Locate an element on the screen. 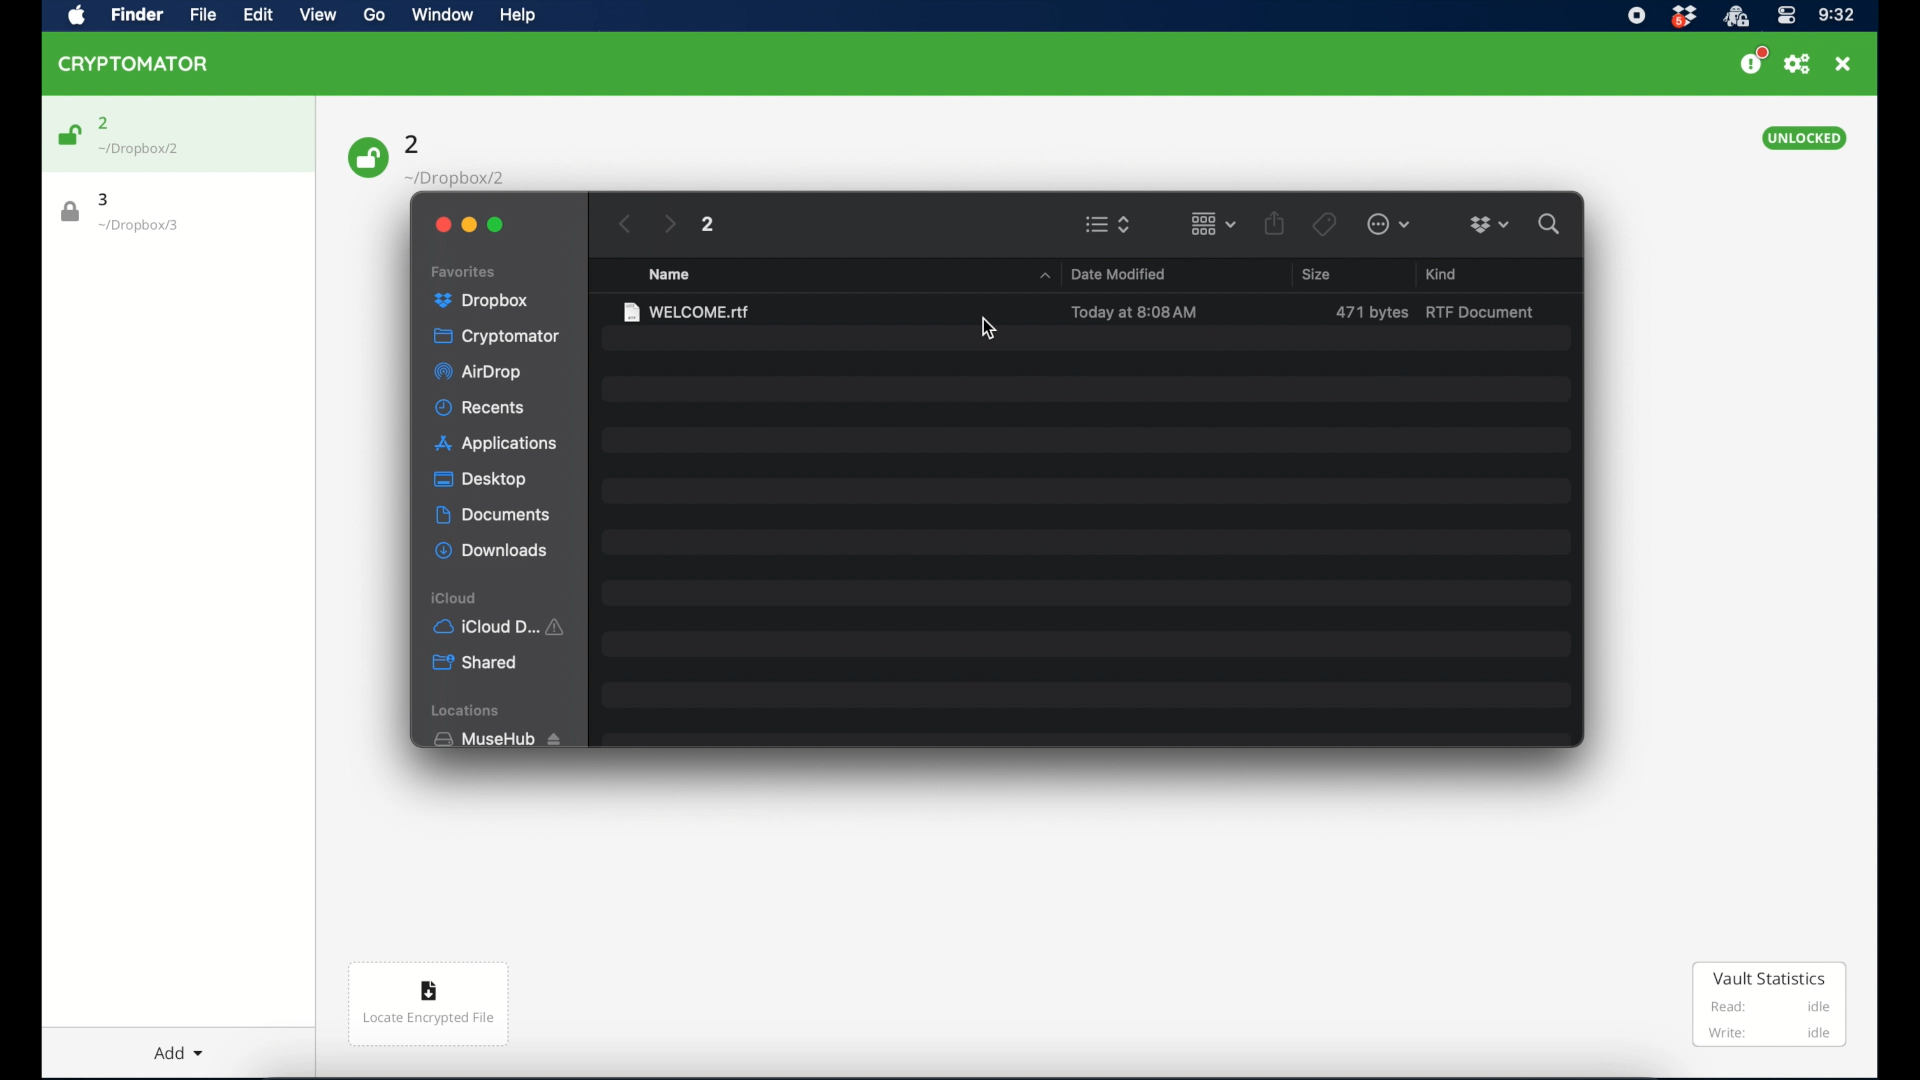 The image size is (1920, 1080). control center is located at coordinates (1787, 16).